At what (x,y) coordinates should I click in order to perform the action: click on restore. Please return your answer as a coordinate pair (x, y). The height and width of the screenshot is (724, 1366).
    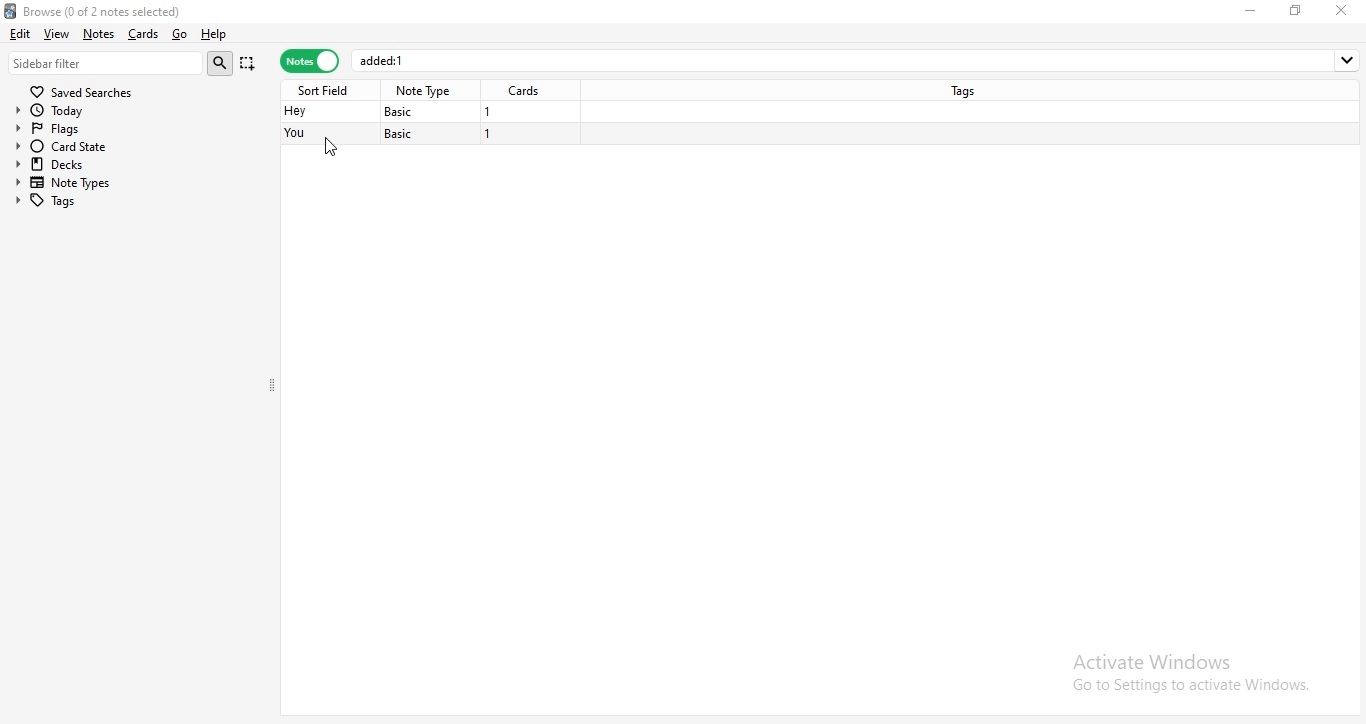
    Looking at the image, I should click on (1296, 10).